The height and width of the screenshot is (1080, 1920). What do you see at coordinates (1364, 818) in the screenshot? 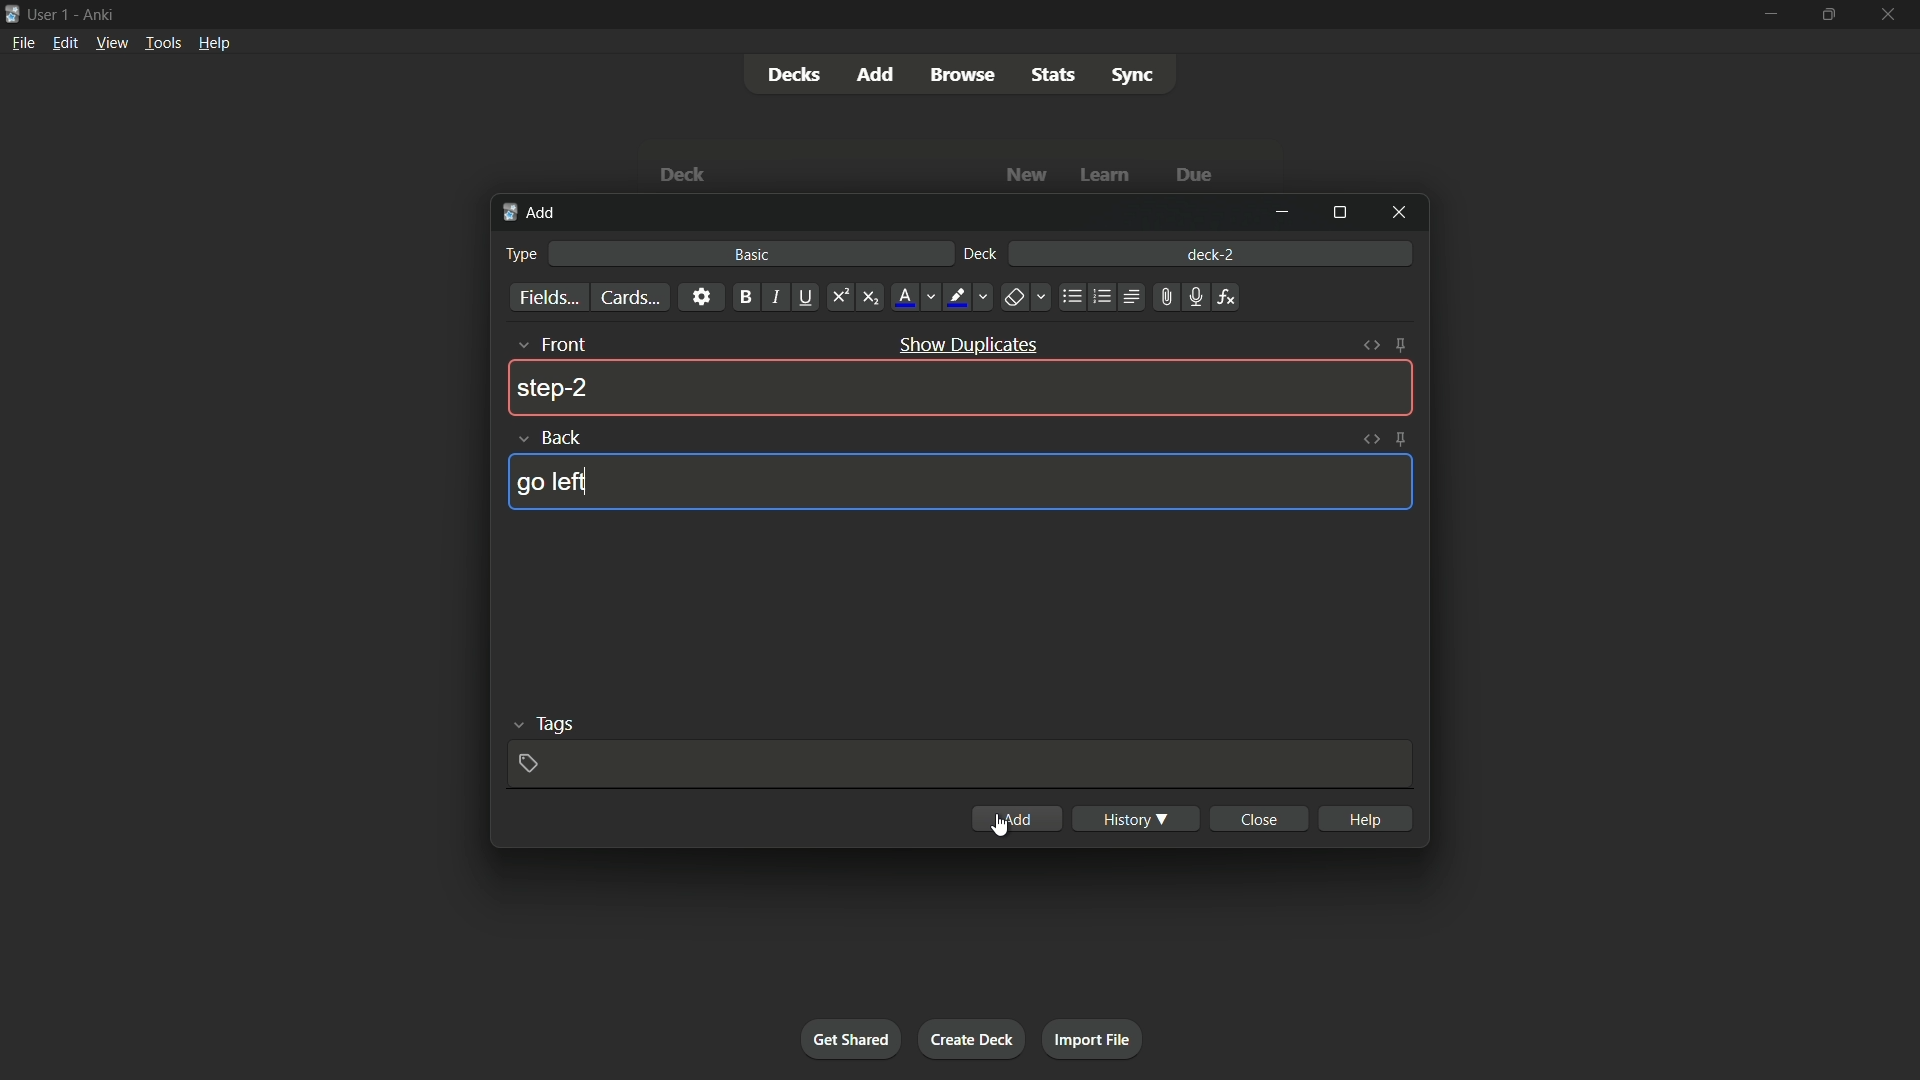
I see `help` at bounding box center [1364, 818].